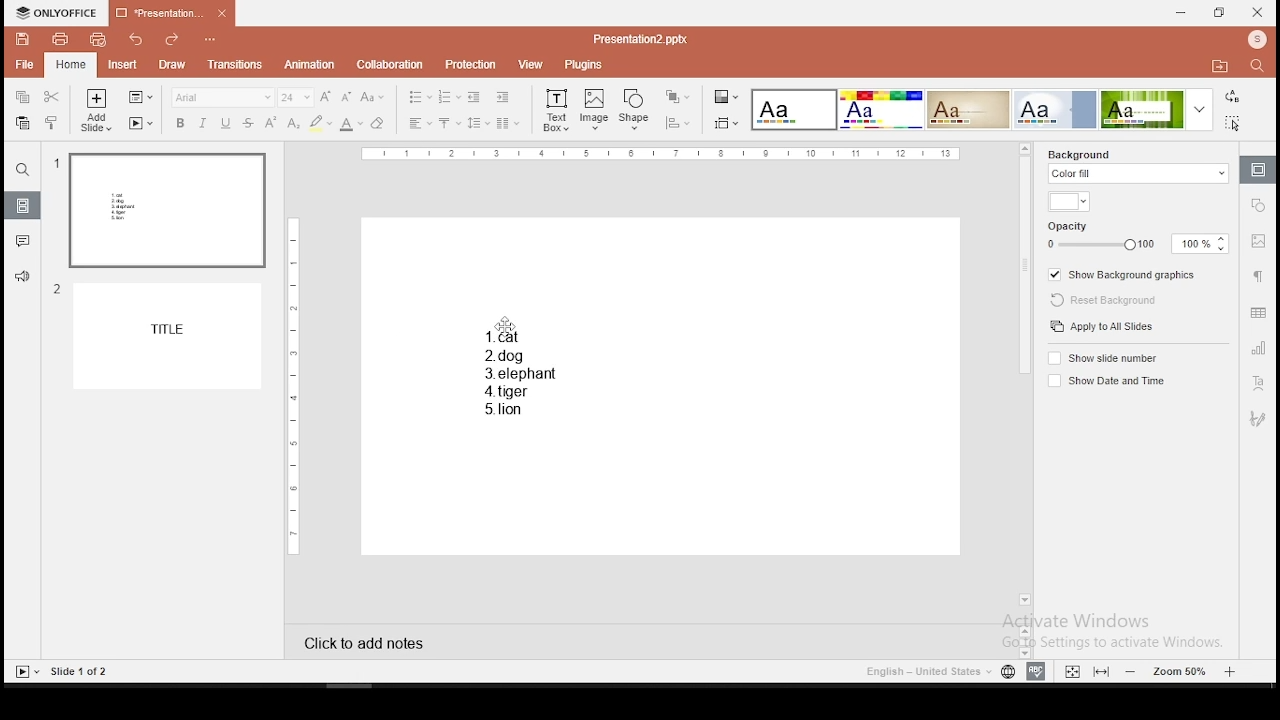 The width and height of the screenshot is (1280, 720). I want to click on shoe date and time on/off, so click(1108, 381).